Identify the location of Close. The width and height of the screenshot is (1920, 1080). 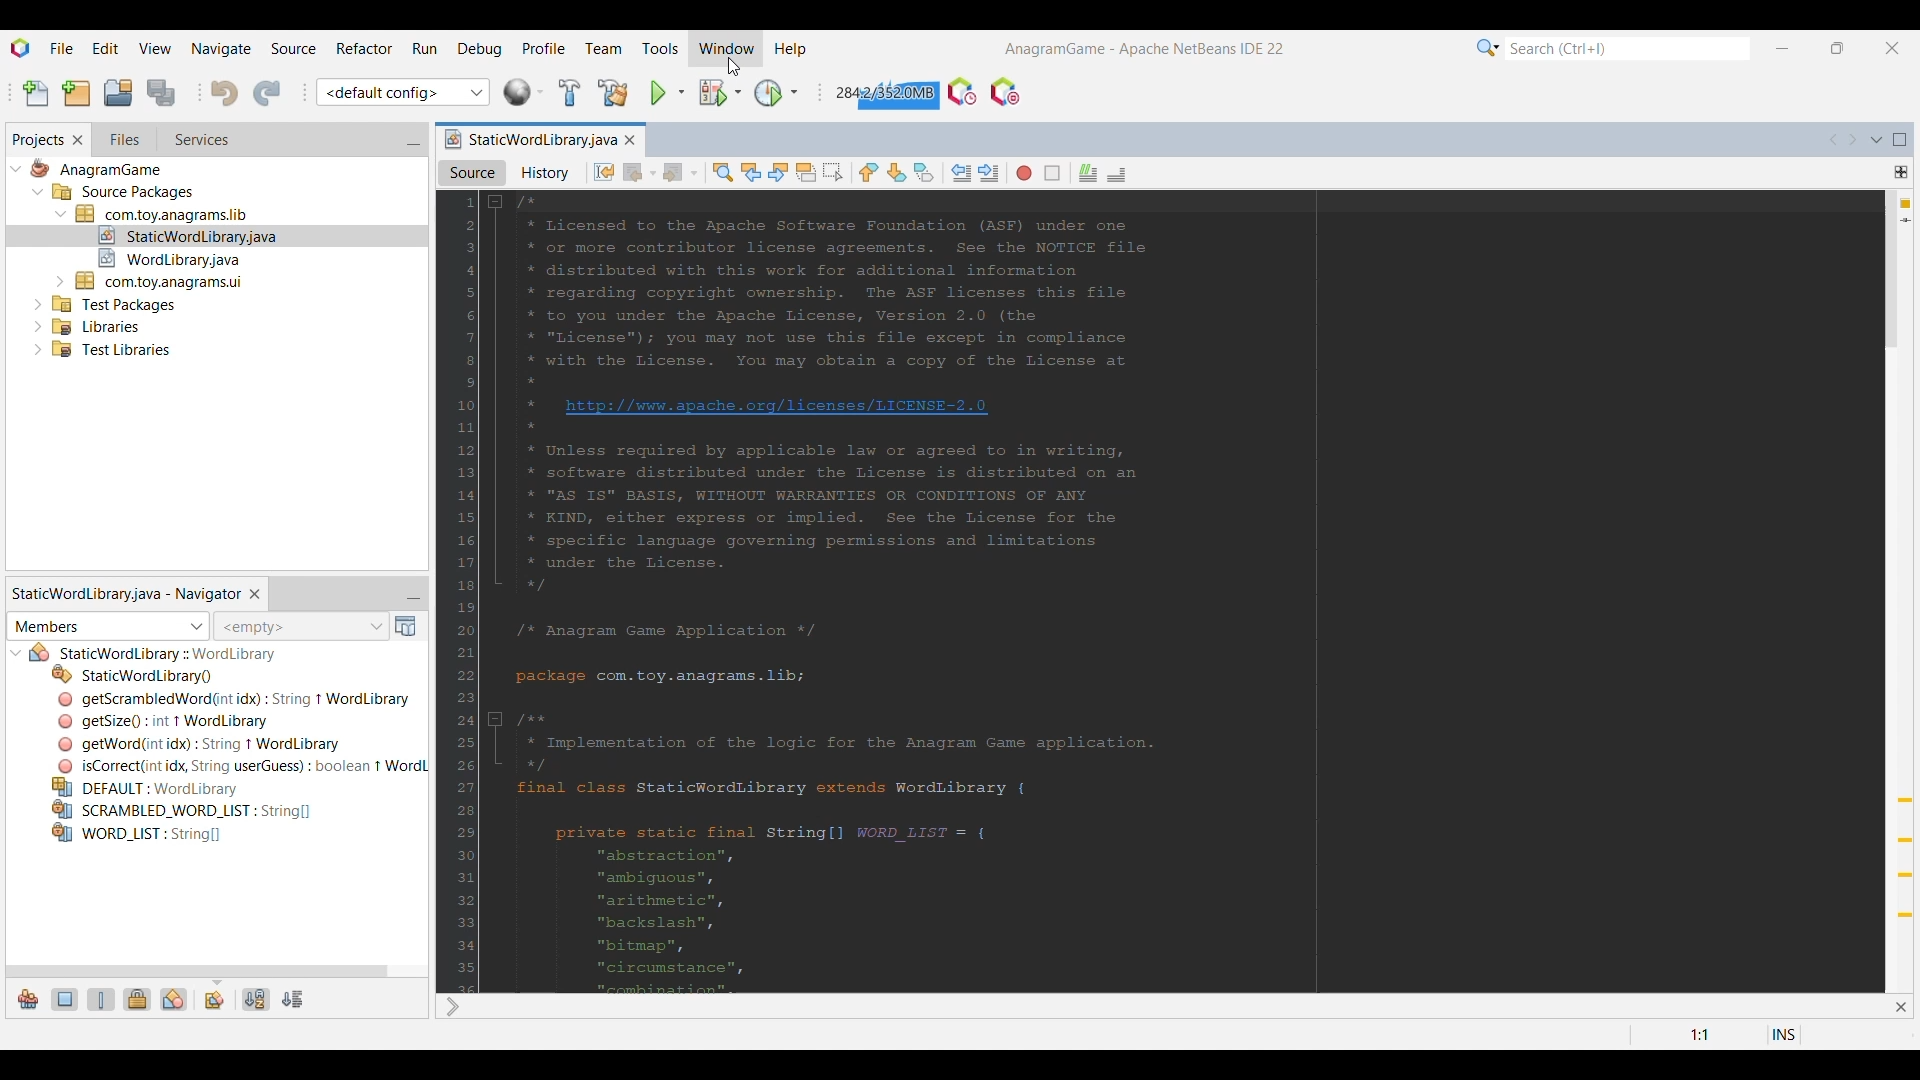
(1900, 1007).